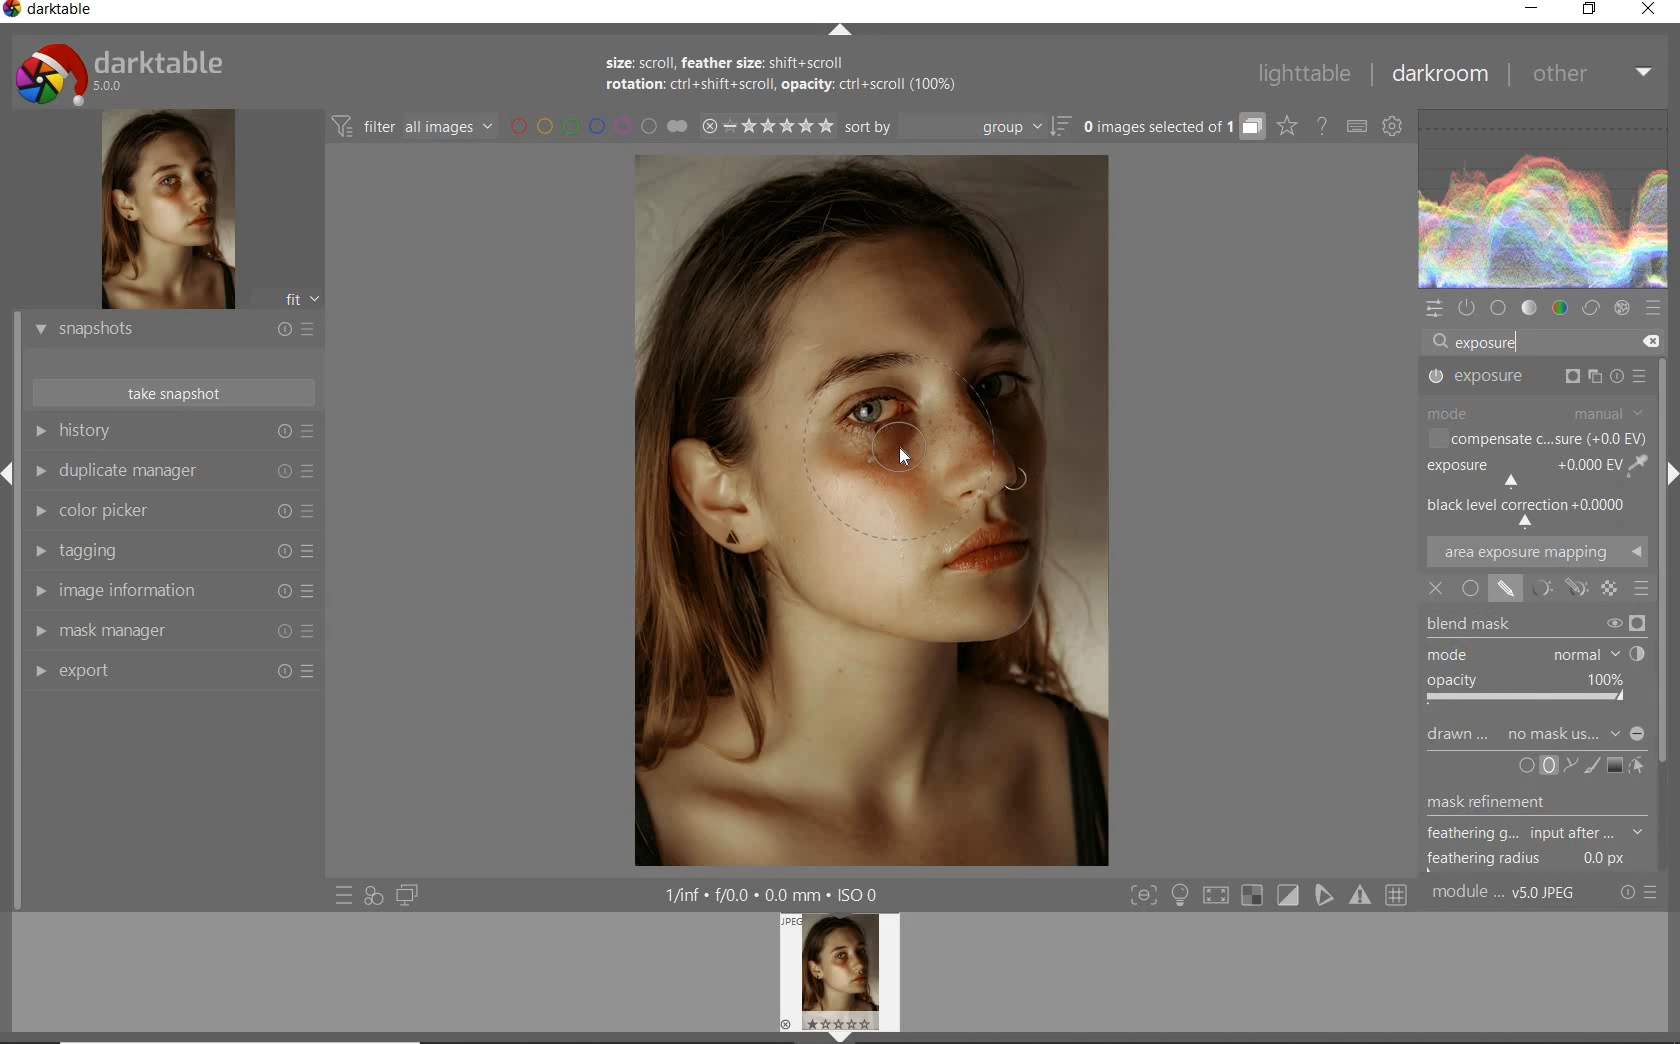 This screenshot has height=1044, width=1680. Describe the element at coordinates (171, 330) in the screenshot. I see `snapshots` at that location.